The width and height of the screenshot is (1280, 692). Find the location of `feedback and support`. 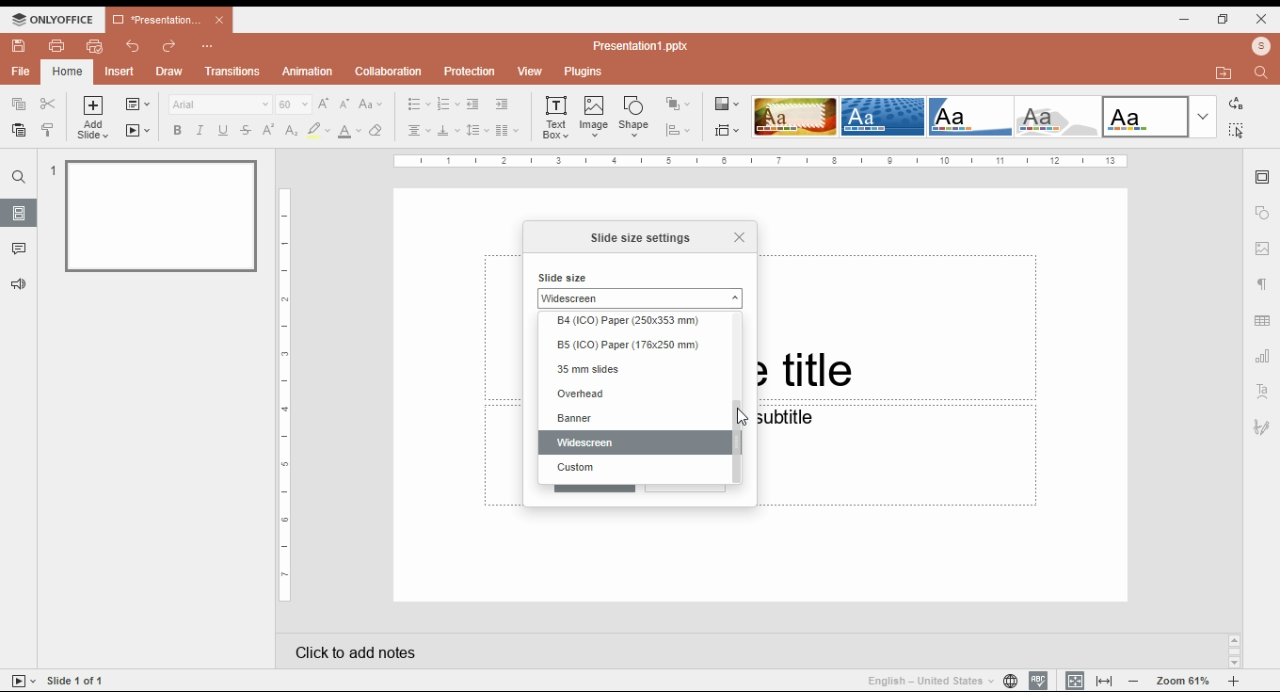

feedback and support is located at coordinates (20, 285).